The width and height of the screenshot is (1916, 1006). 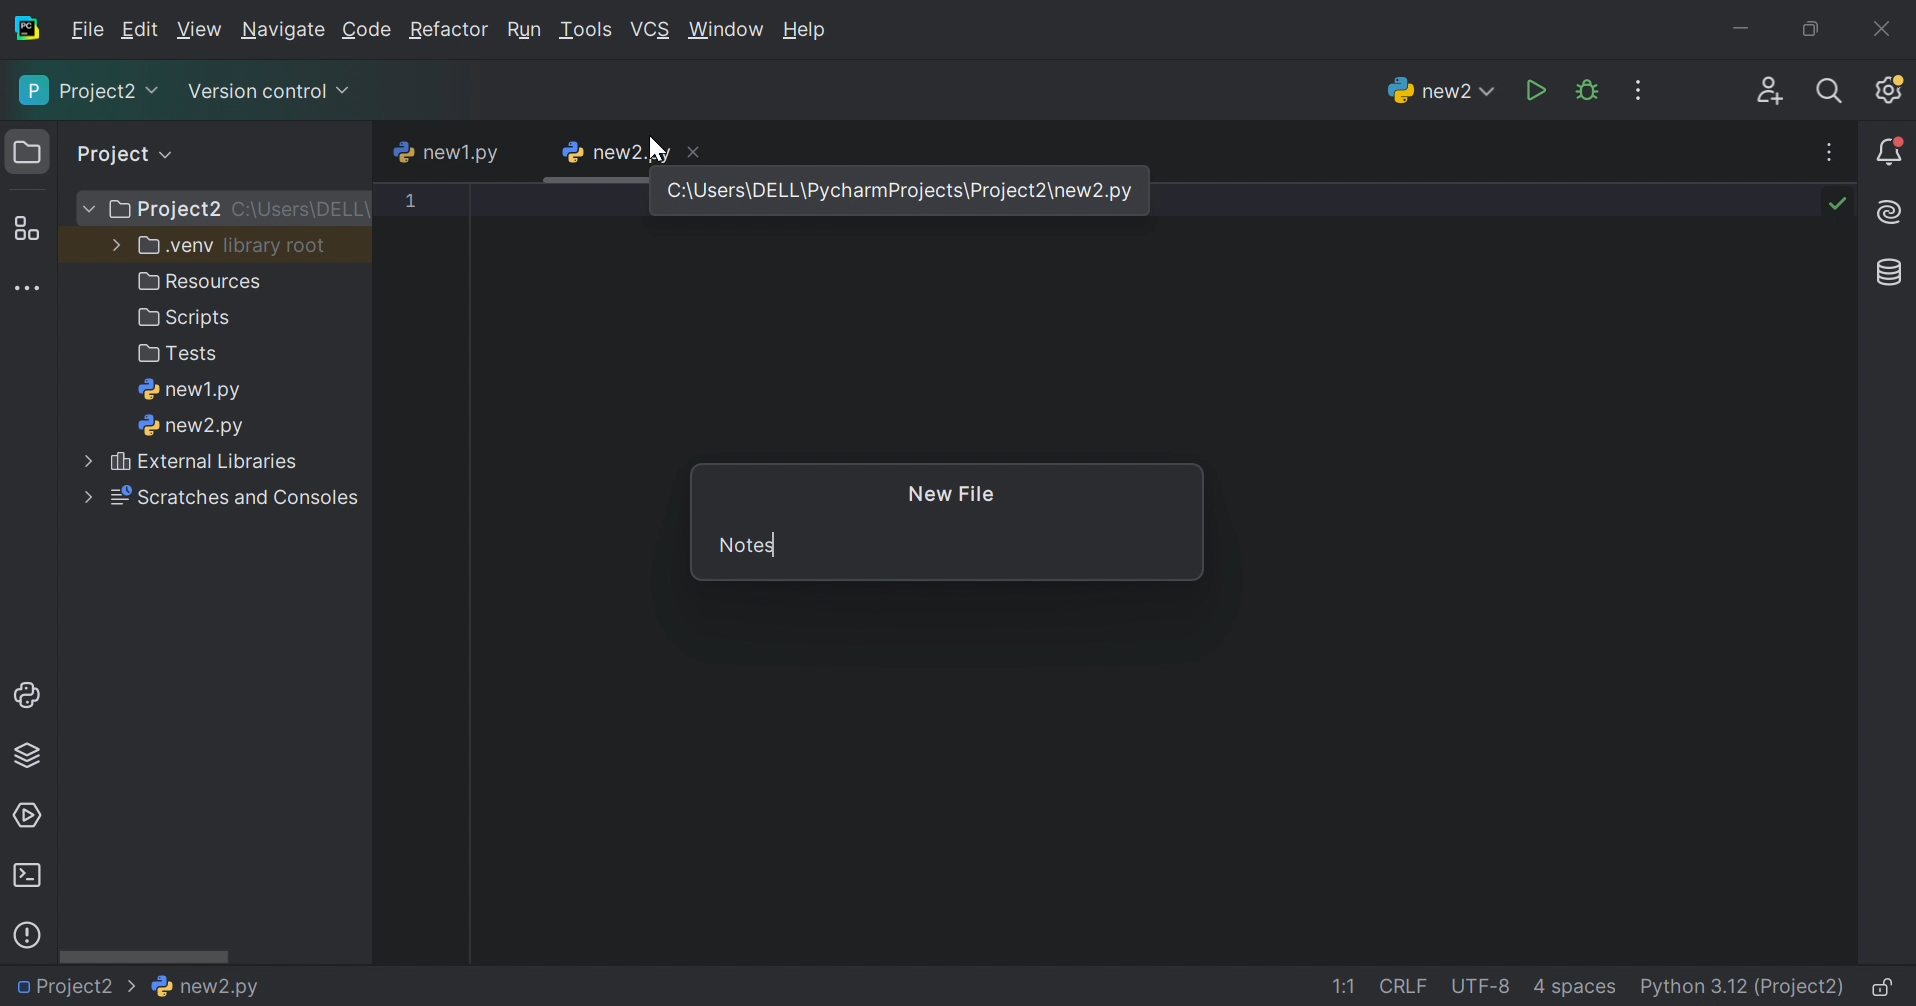 What do you see at coordinates (88, 461) in the screenshot?
I see `More` at bounding box center [88, 461].